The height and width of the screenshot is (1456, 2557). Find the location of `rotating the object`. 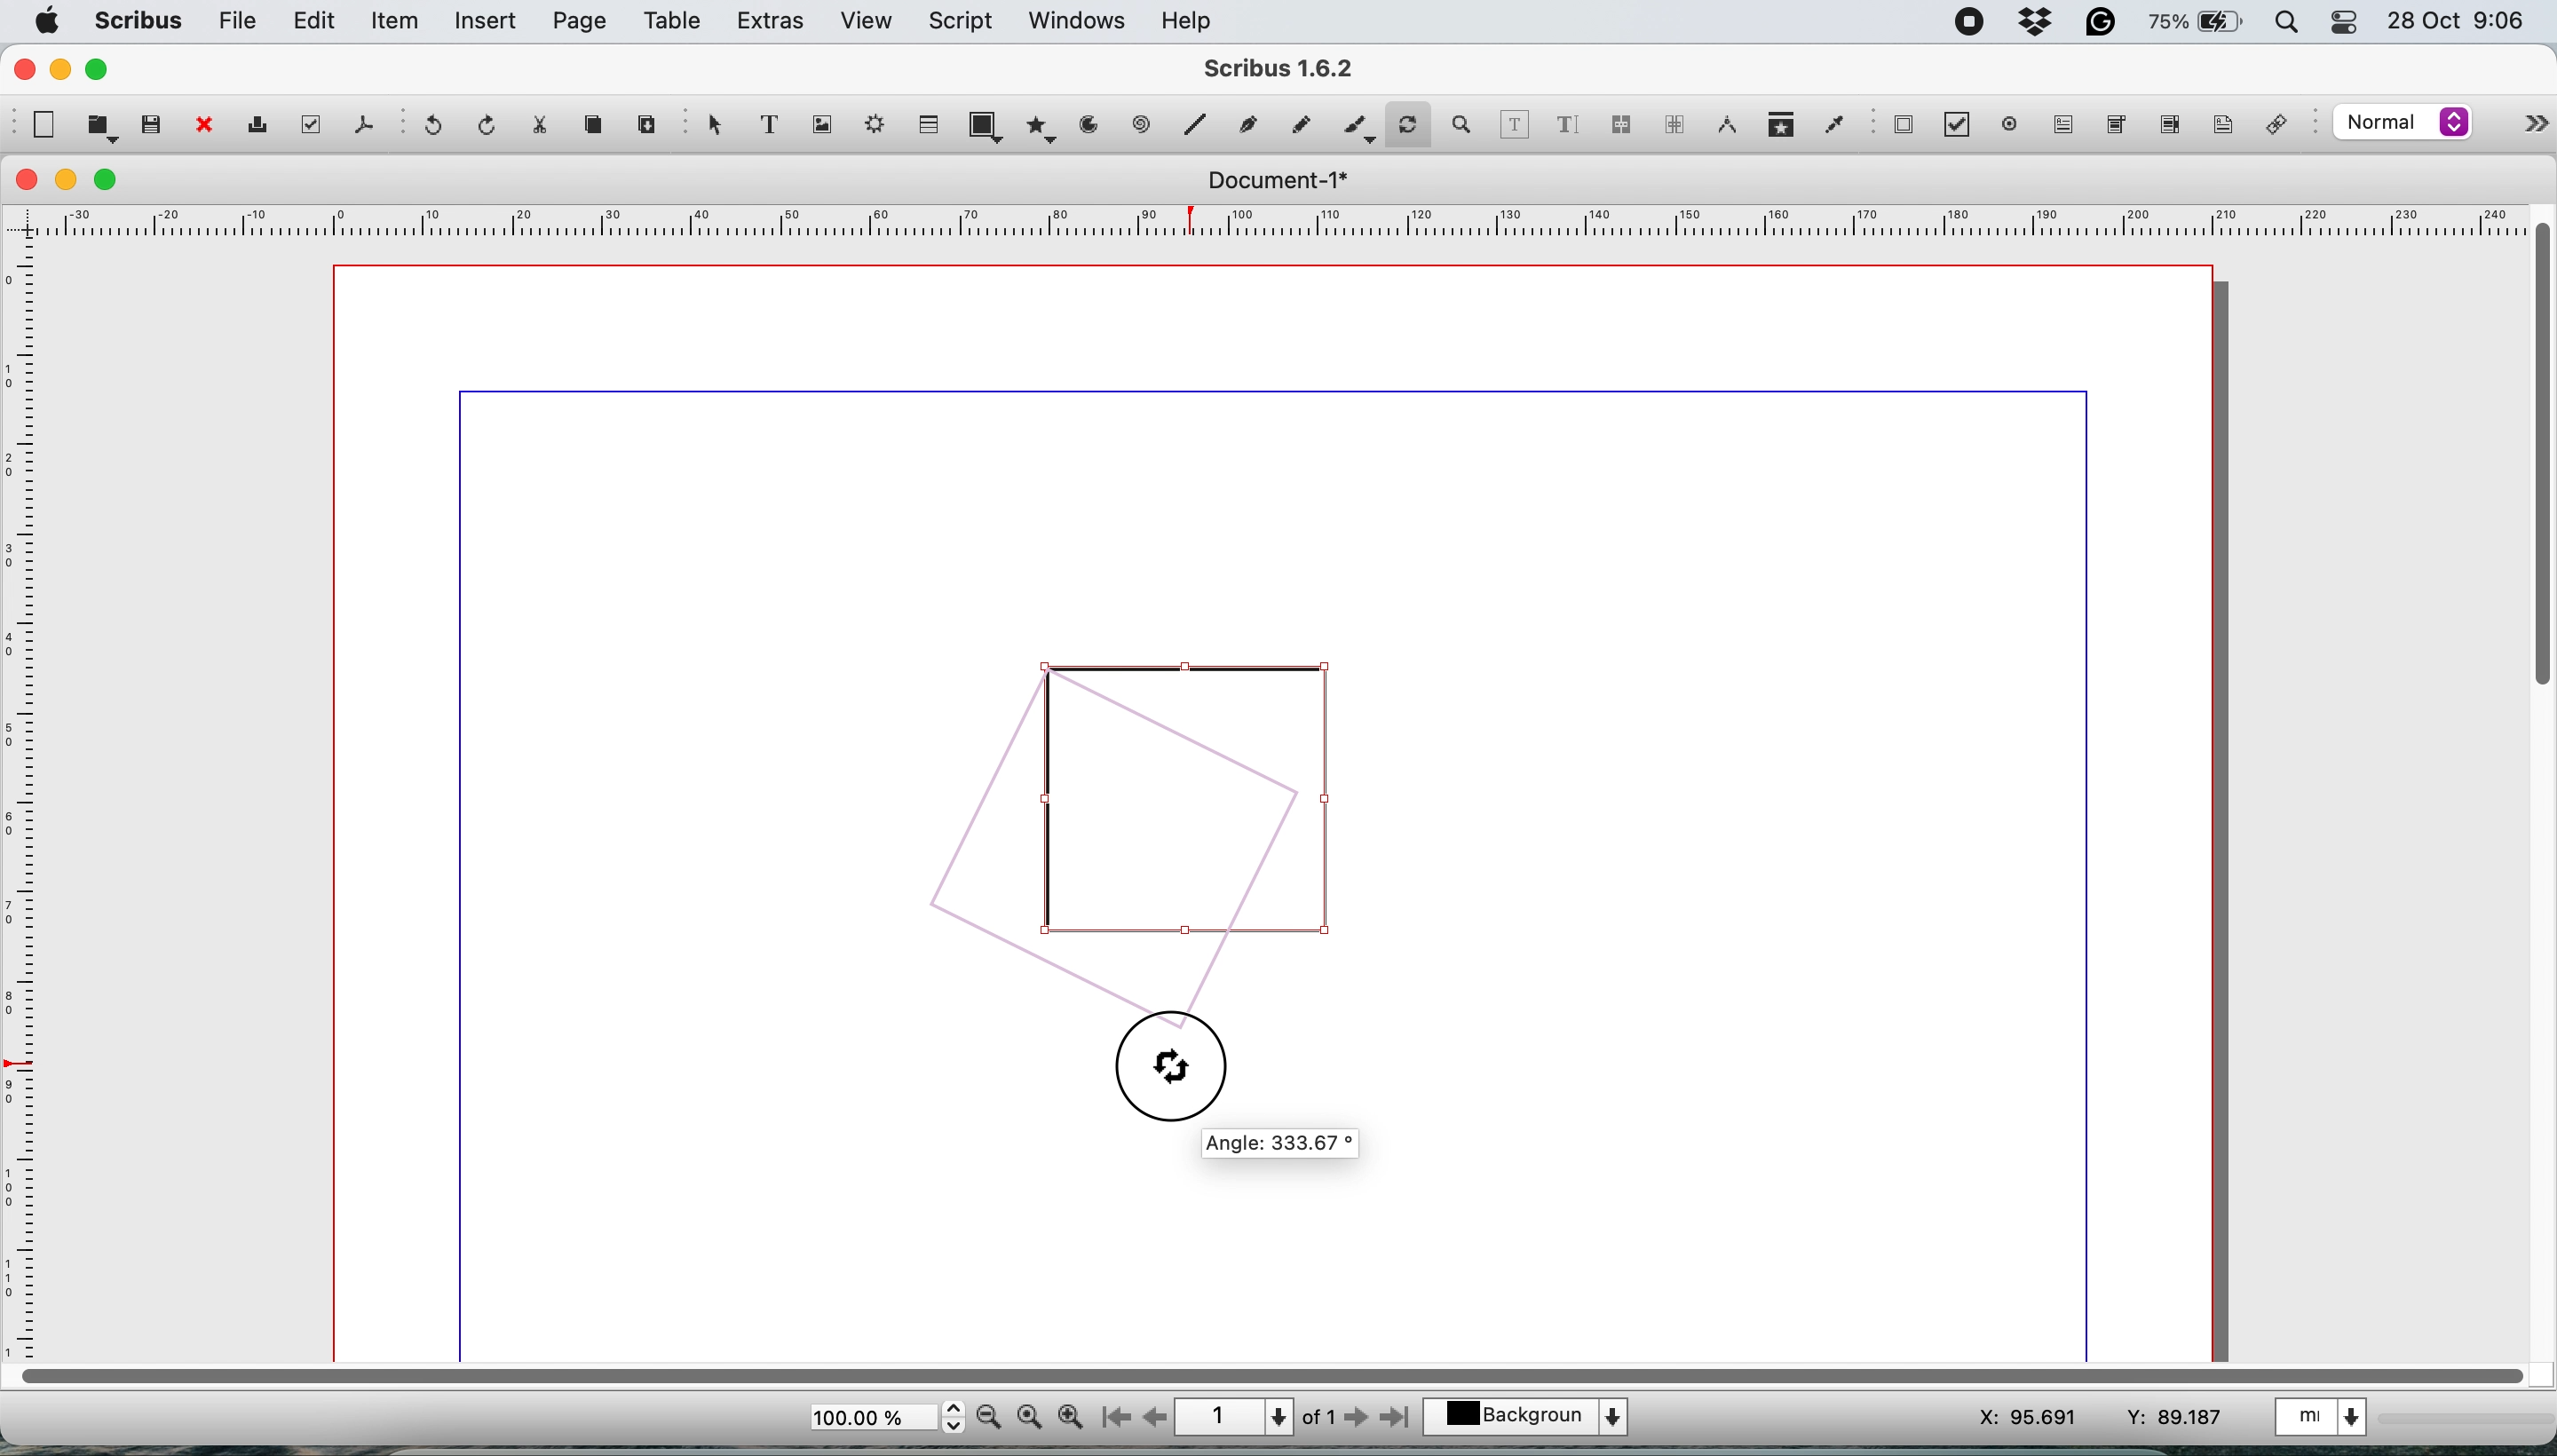

rotating the object is located at coordinates (1135, 829).